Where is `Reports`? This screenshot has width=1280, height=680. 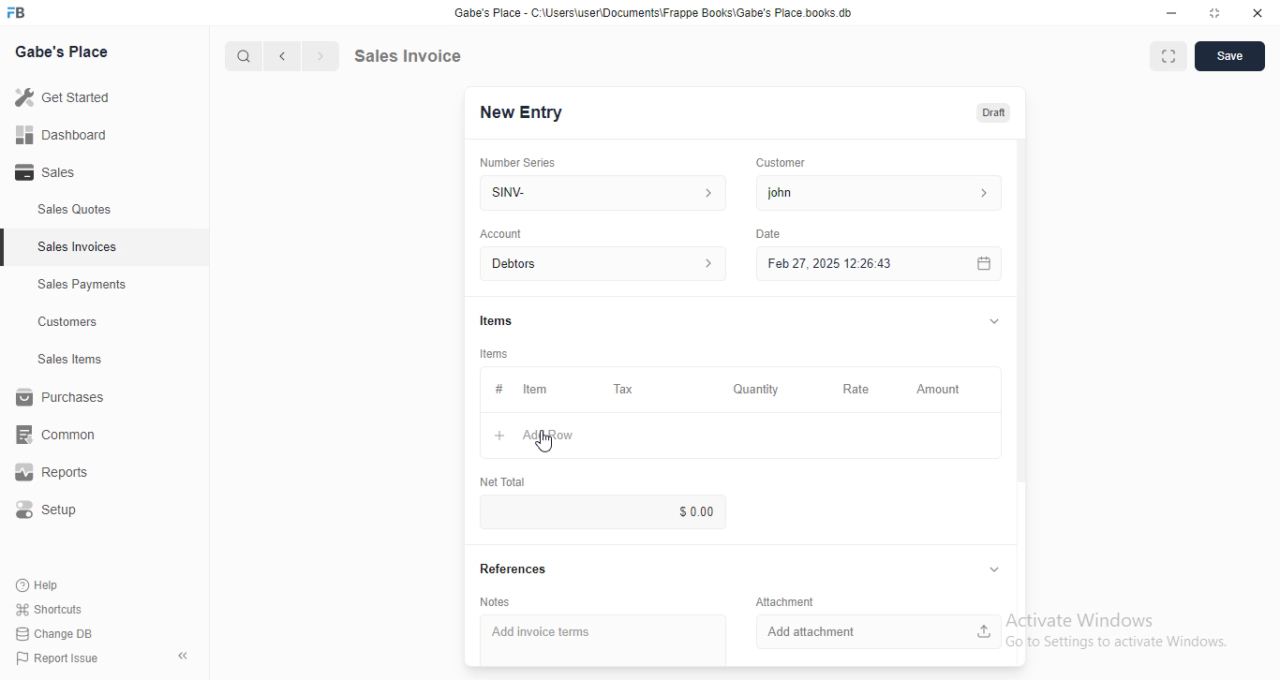 Reports is located at coordinates (49, 473).